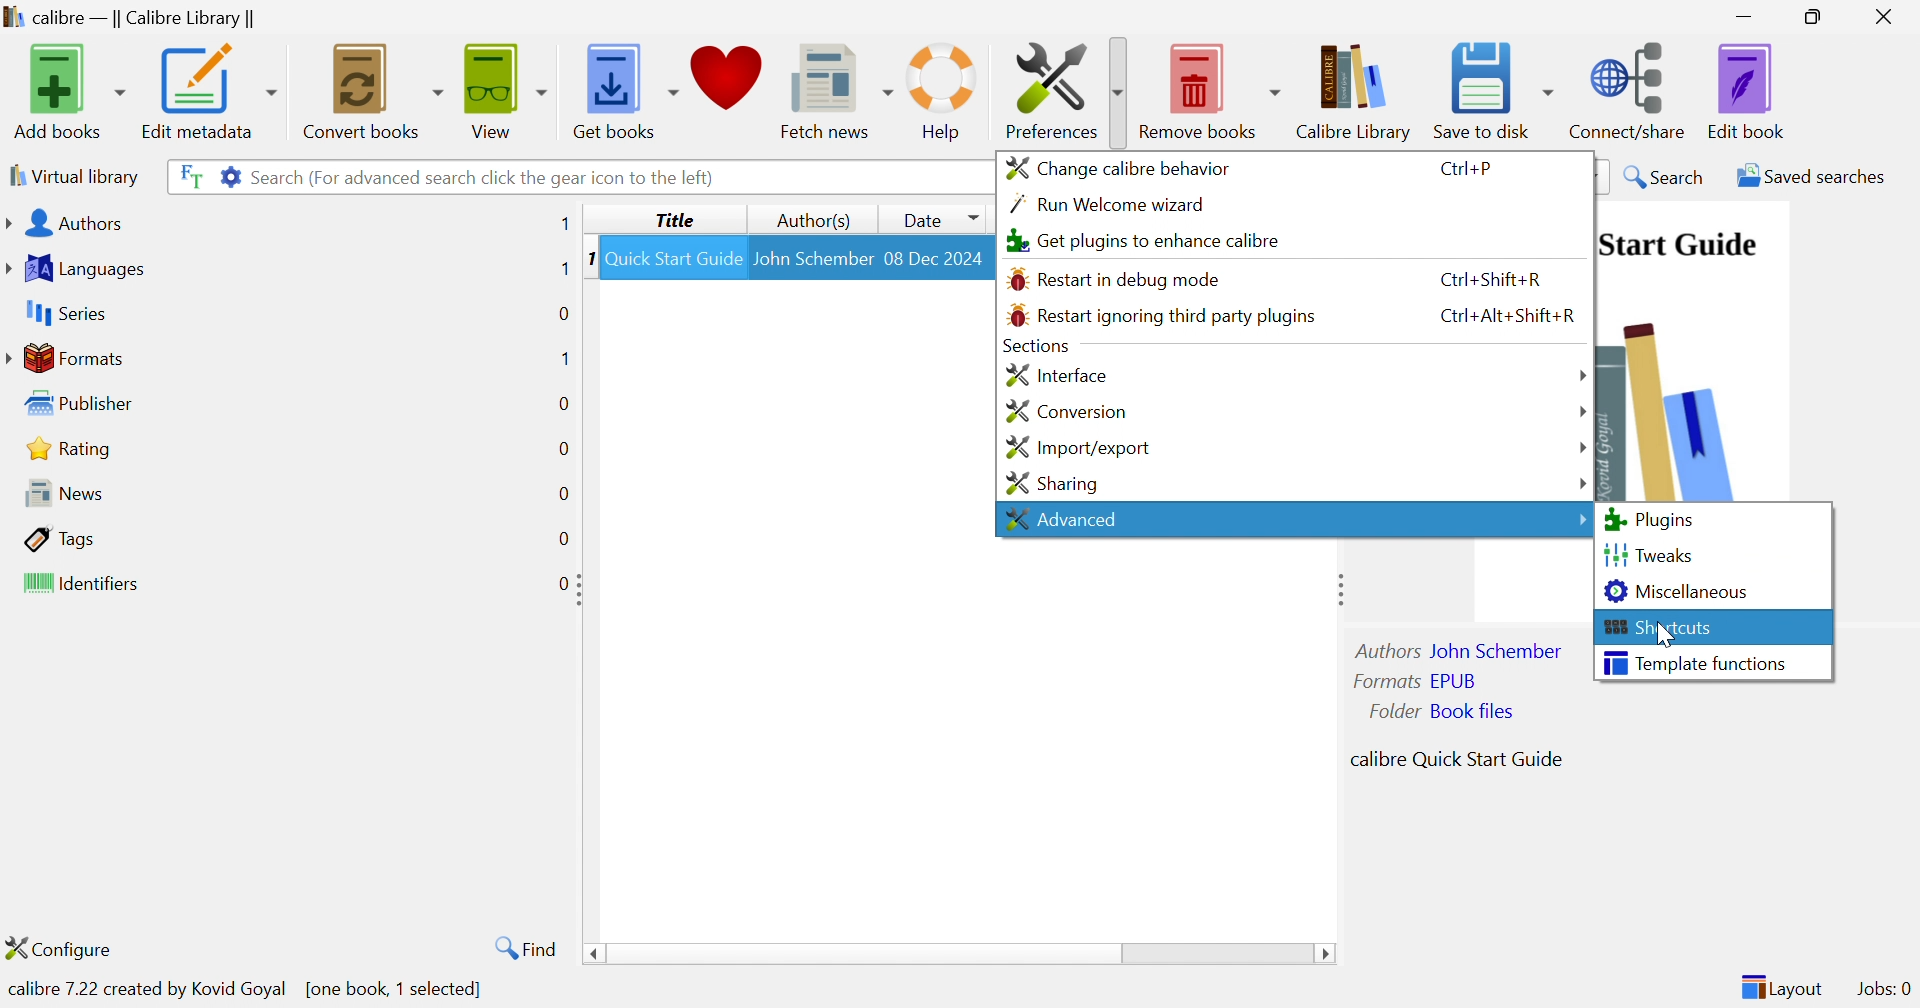 This screenshot has width=1920, height=1008. What do you see at coordinates (729, 84) in the screenshot?
I see `Donate to support calibre` at bounding box center [729, 84].